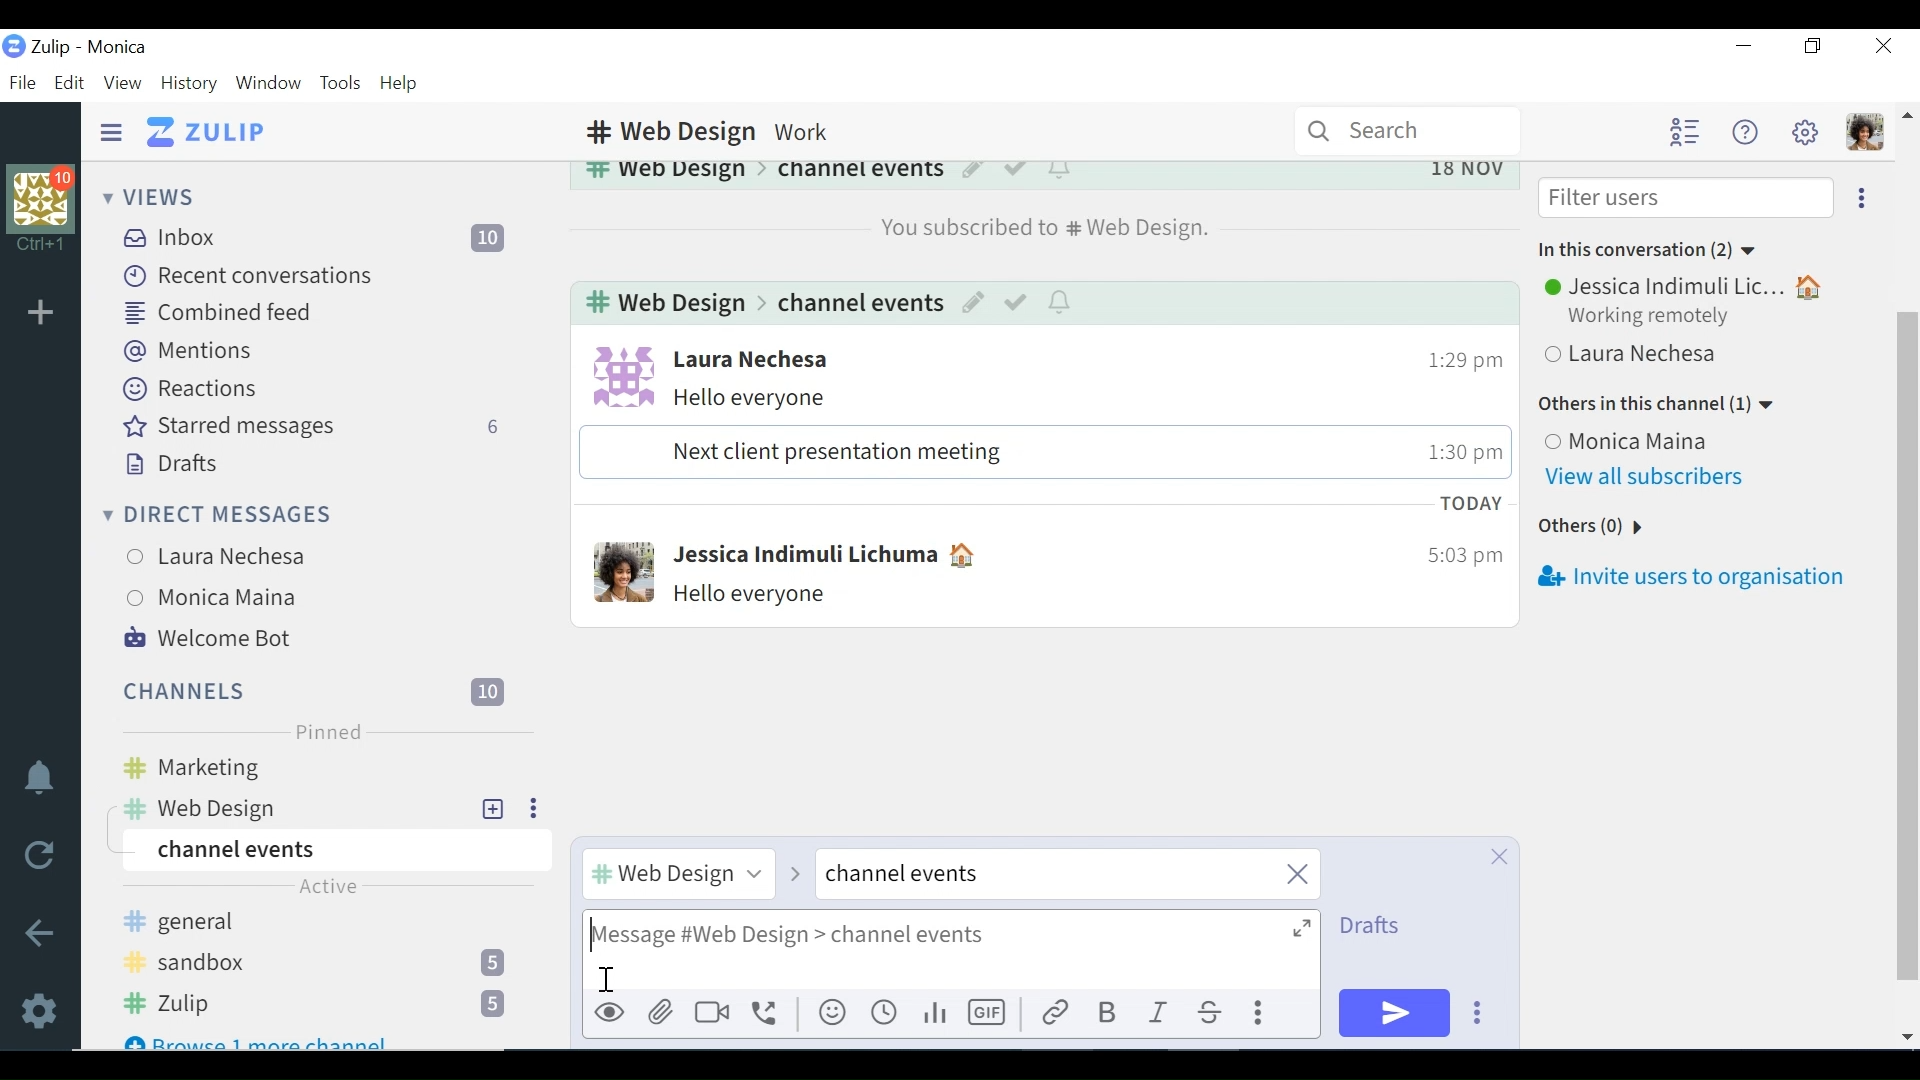 The width and height of the screenshot is (1920, 1080). What do you see at coordinates (800, 552) in the screenshot?
I see `User name` at bounding box center [800, 552].